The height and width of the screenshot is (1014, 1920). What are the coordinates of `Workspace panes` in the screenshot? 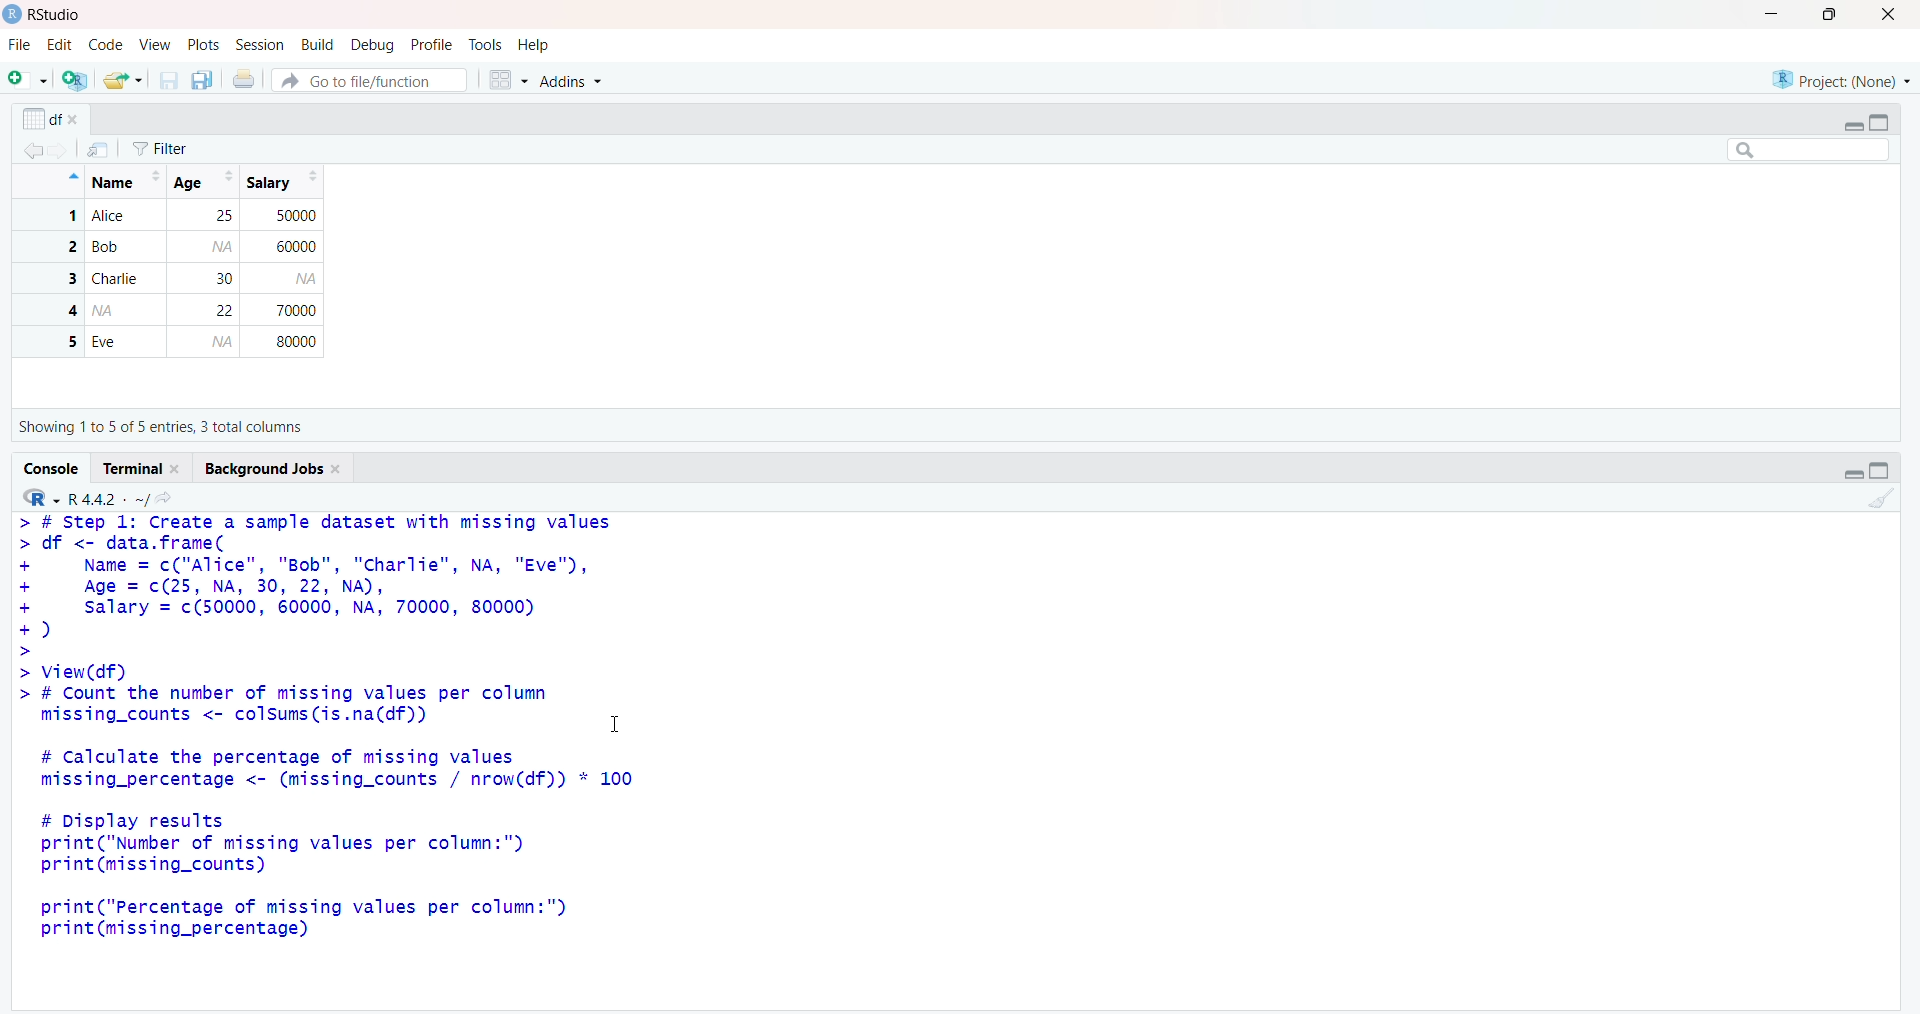 It's located at (507, 80).